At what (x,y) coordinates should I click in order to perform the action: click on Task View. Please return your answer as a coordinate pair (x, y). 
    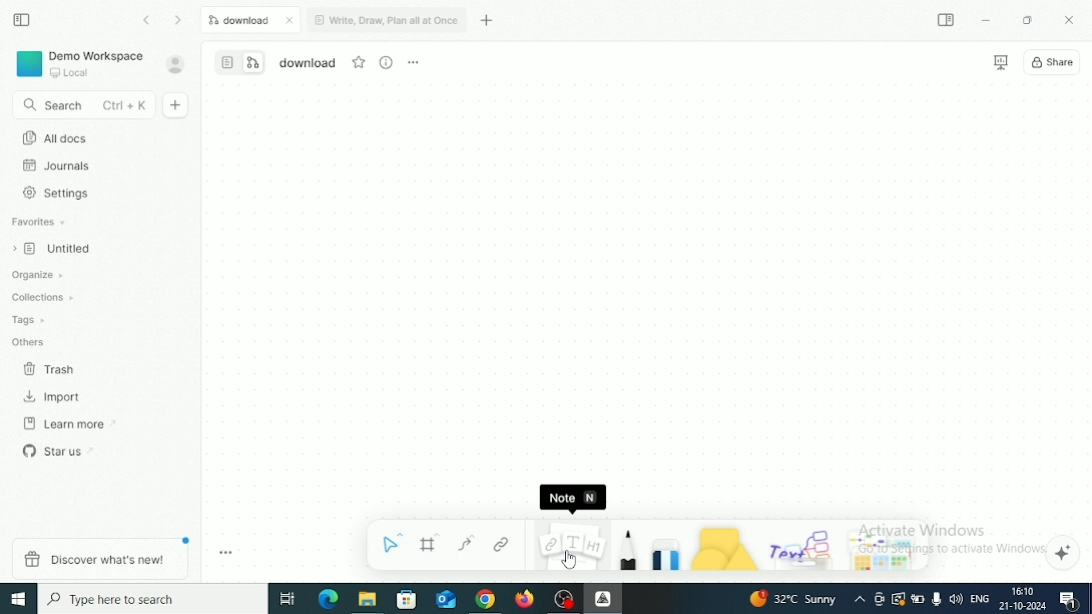
    Looking at the image, I should click on (287, 599).